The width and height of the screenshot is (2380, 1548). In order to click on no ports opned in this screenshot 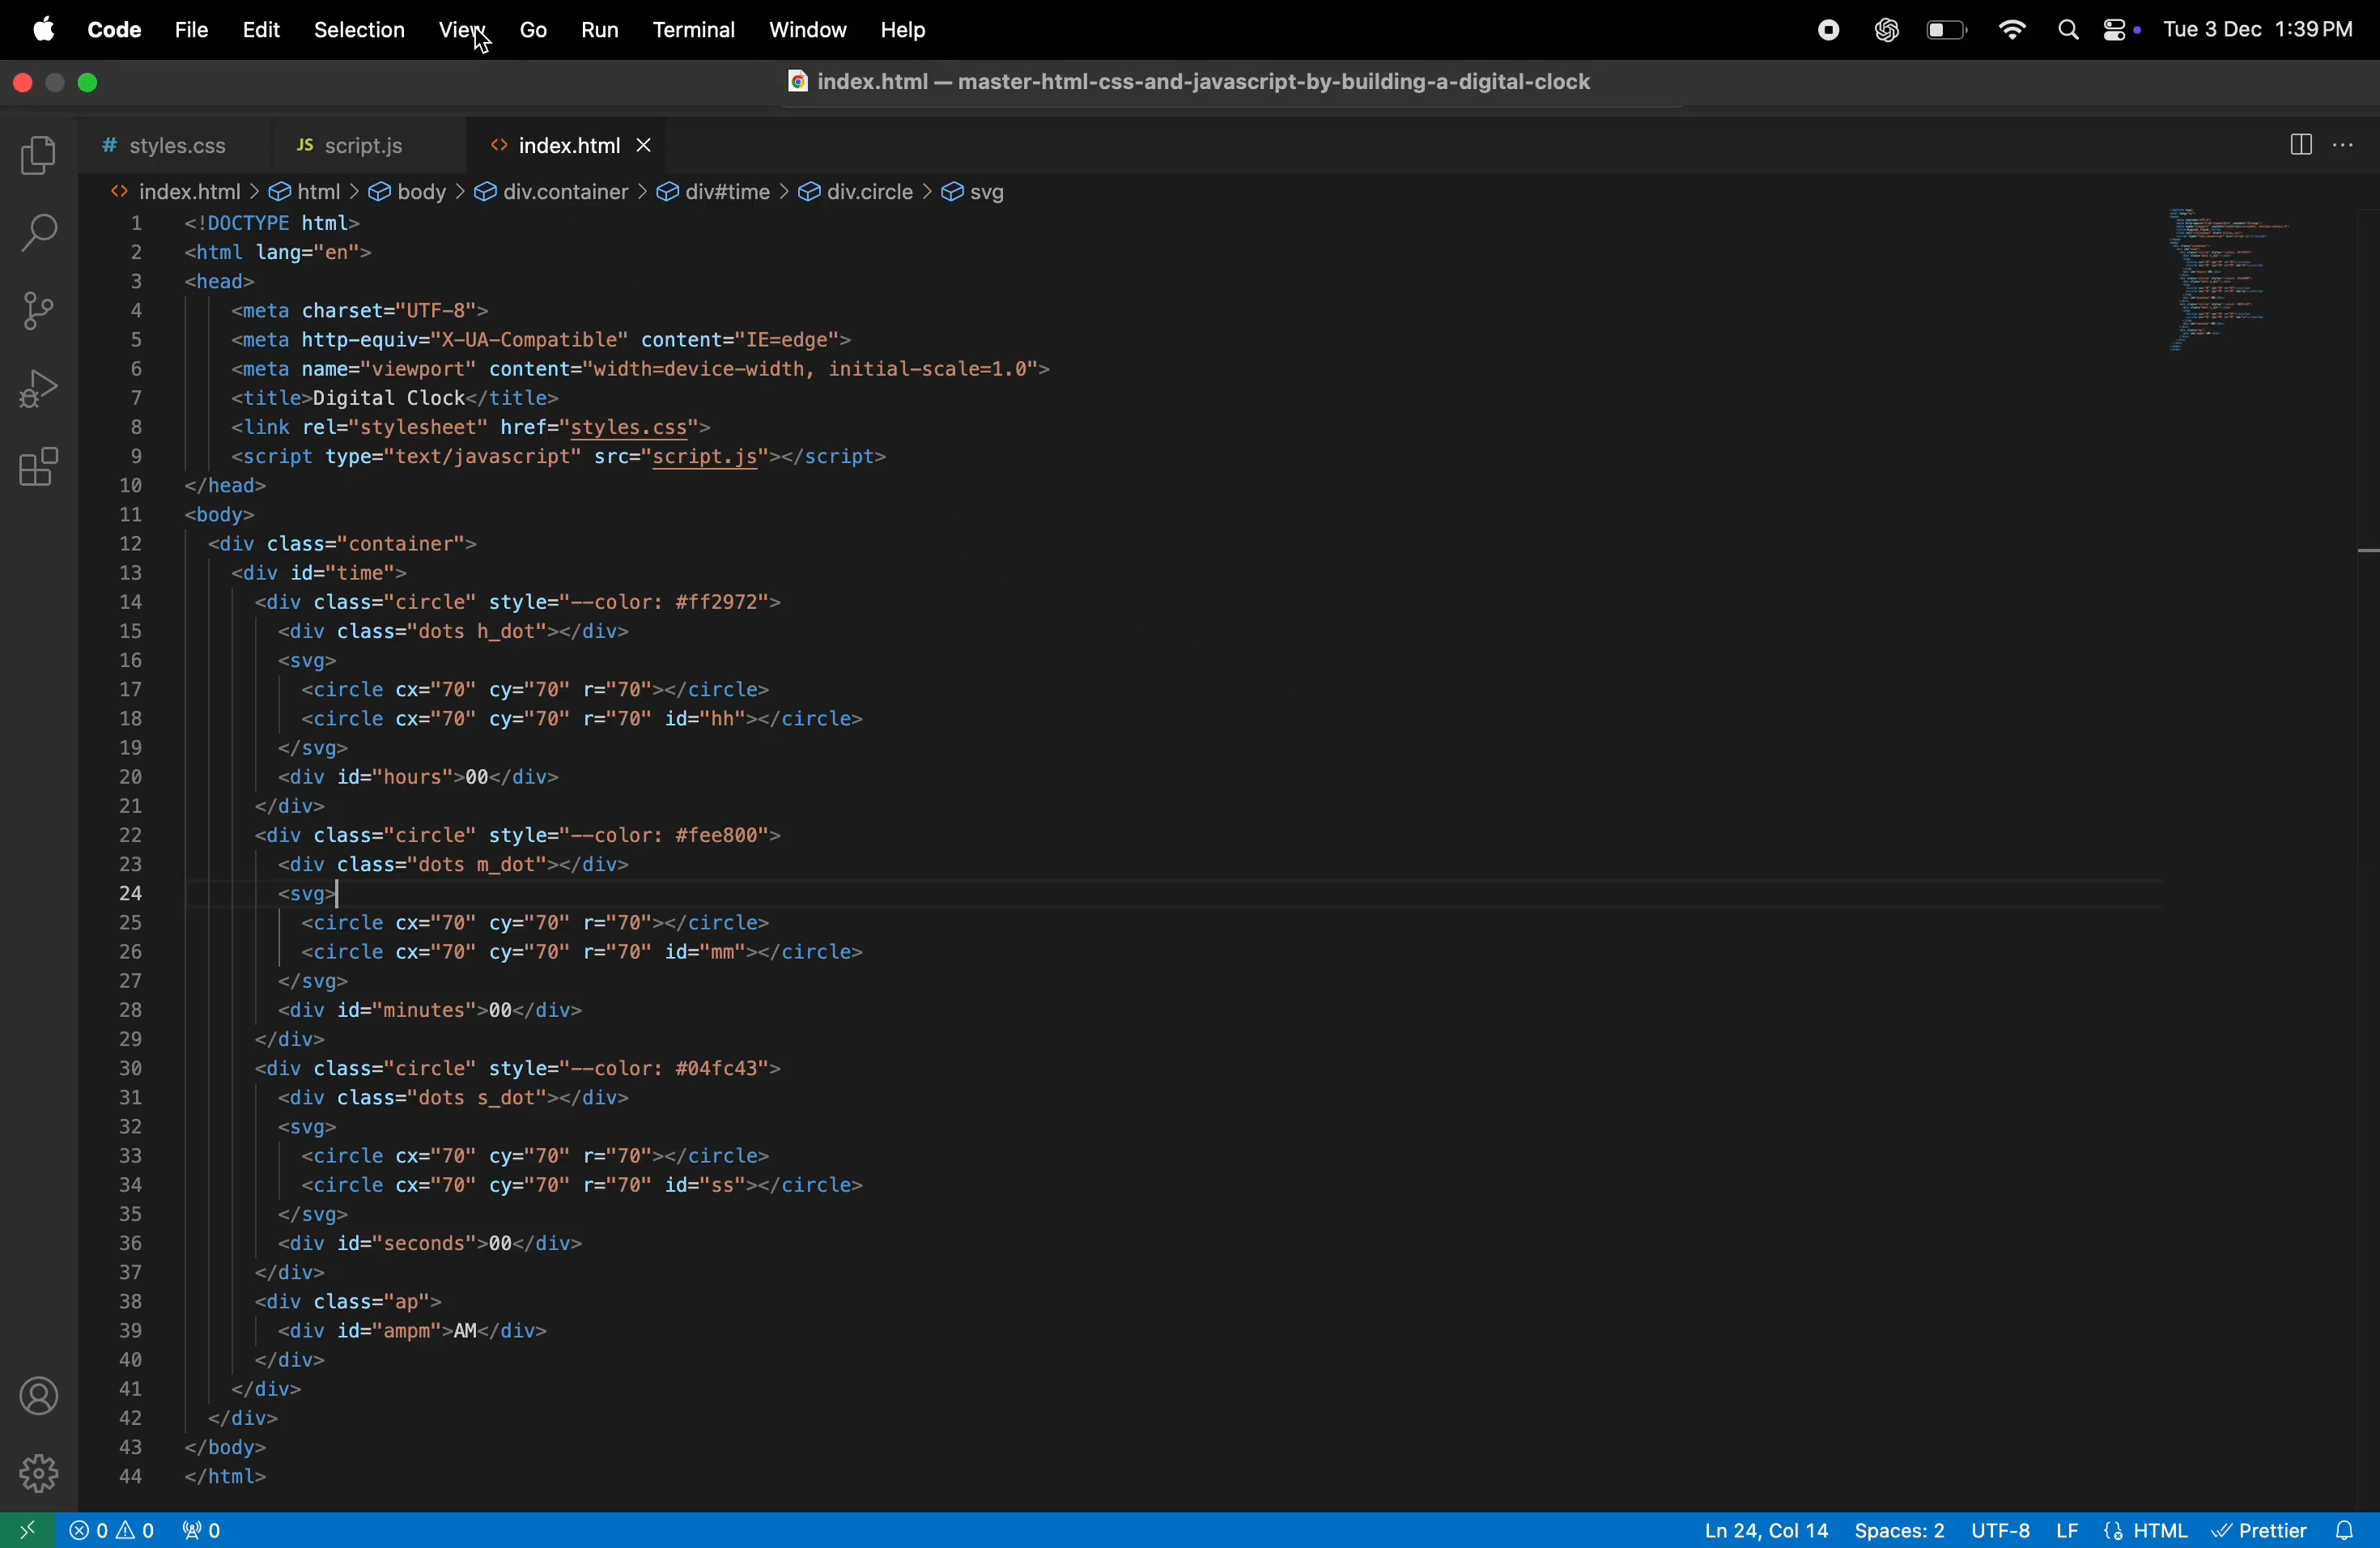, I will do `click(175, 1530)`.